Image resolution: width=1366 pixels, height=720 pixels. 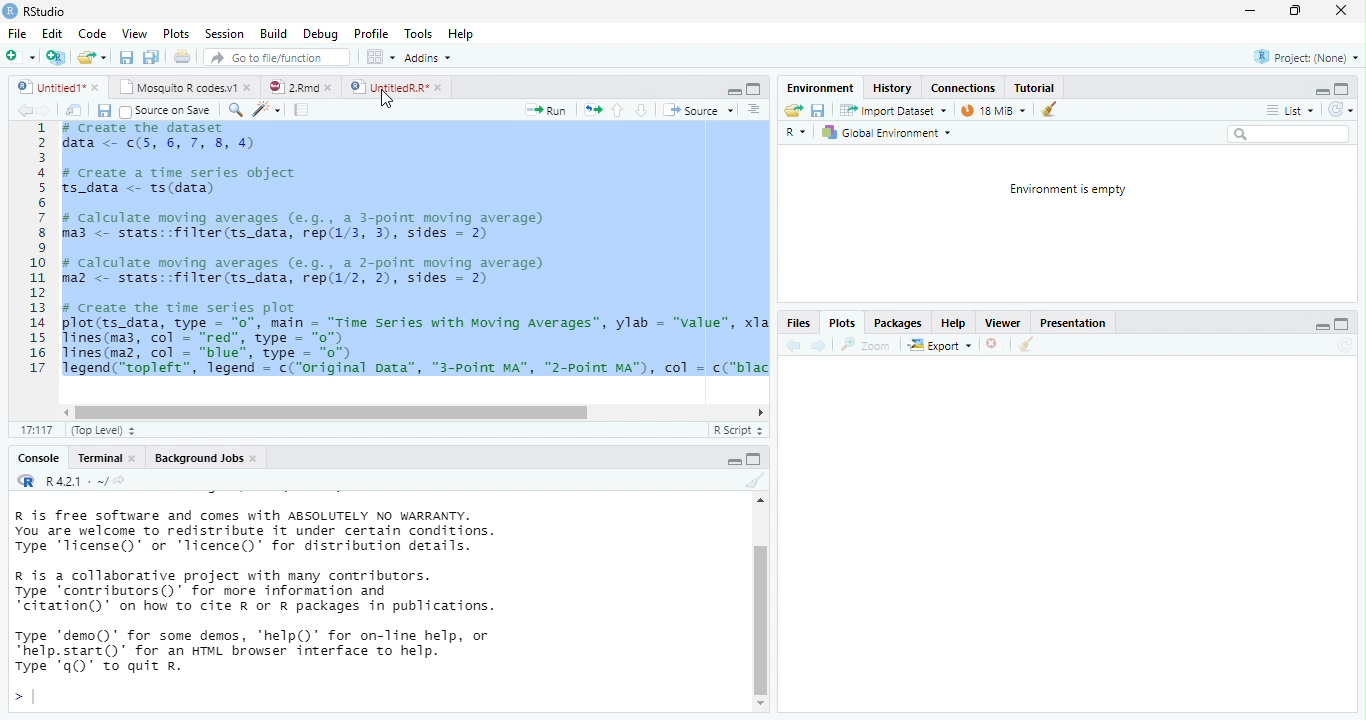 I want to click on close, so click(x=97, y=89).